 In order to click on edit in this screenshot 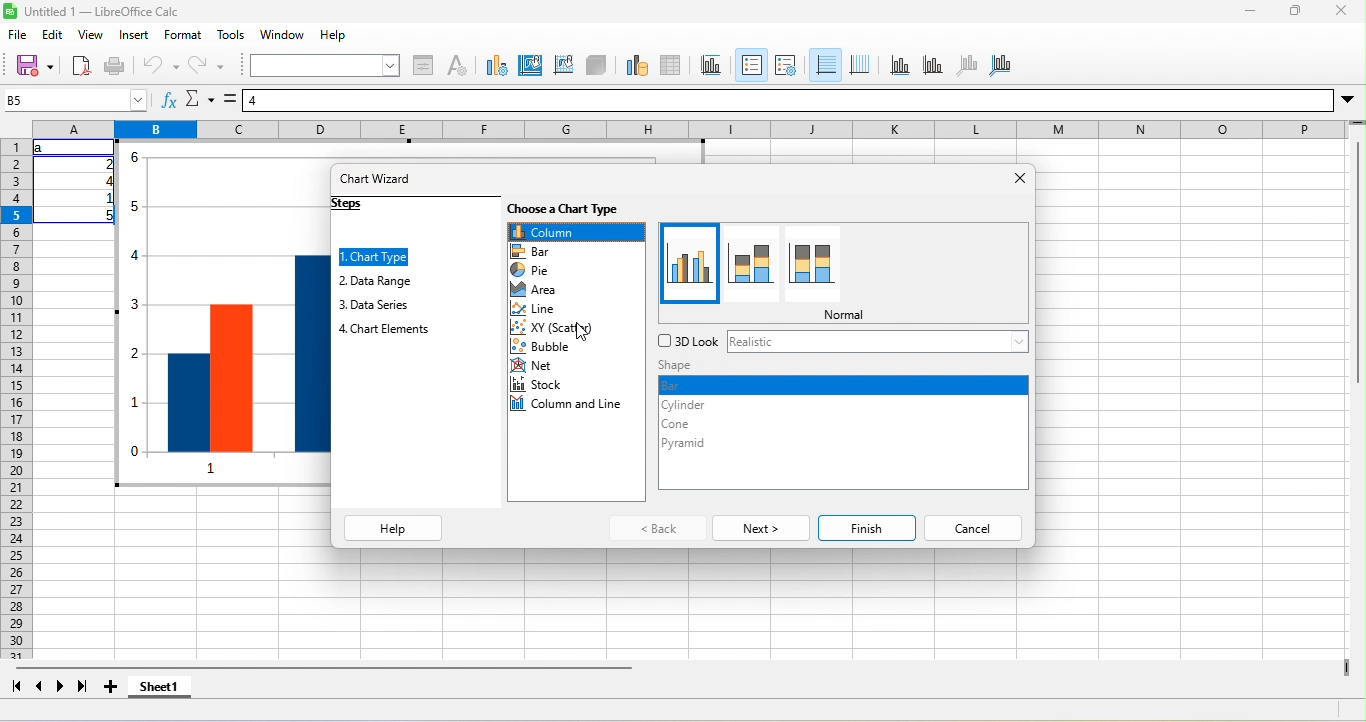, I will do `click(53, 35)`.